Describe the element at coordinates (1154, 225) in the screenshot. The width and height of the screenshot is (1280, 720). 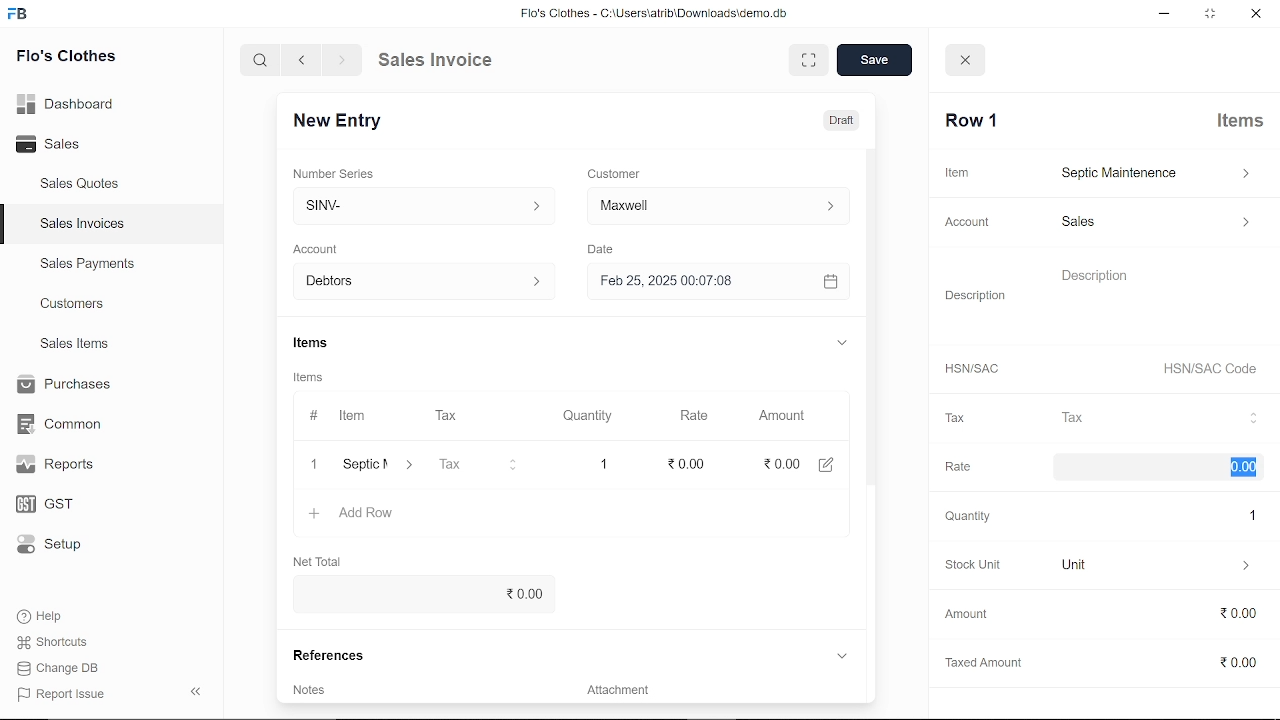
I see `sales` at that location.